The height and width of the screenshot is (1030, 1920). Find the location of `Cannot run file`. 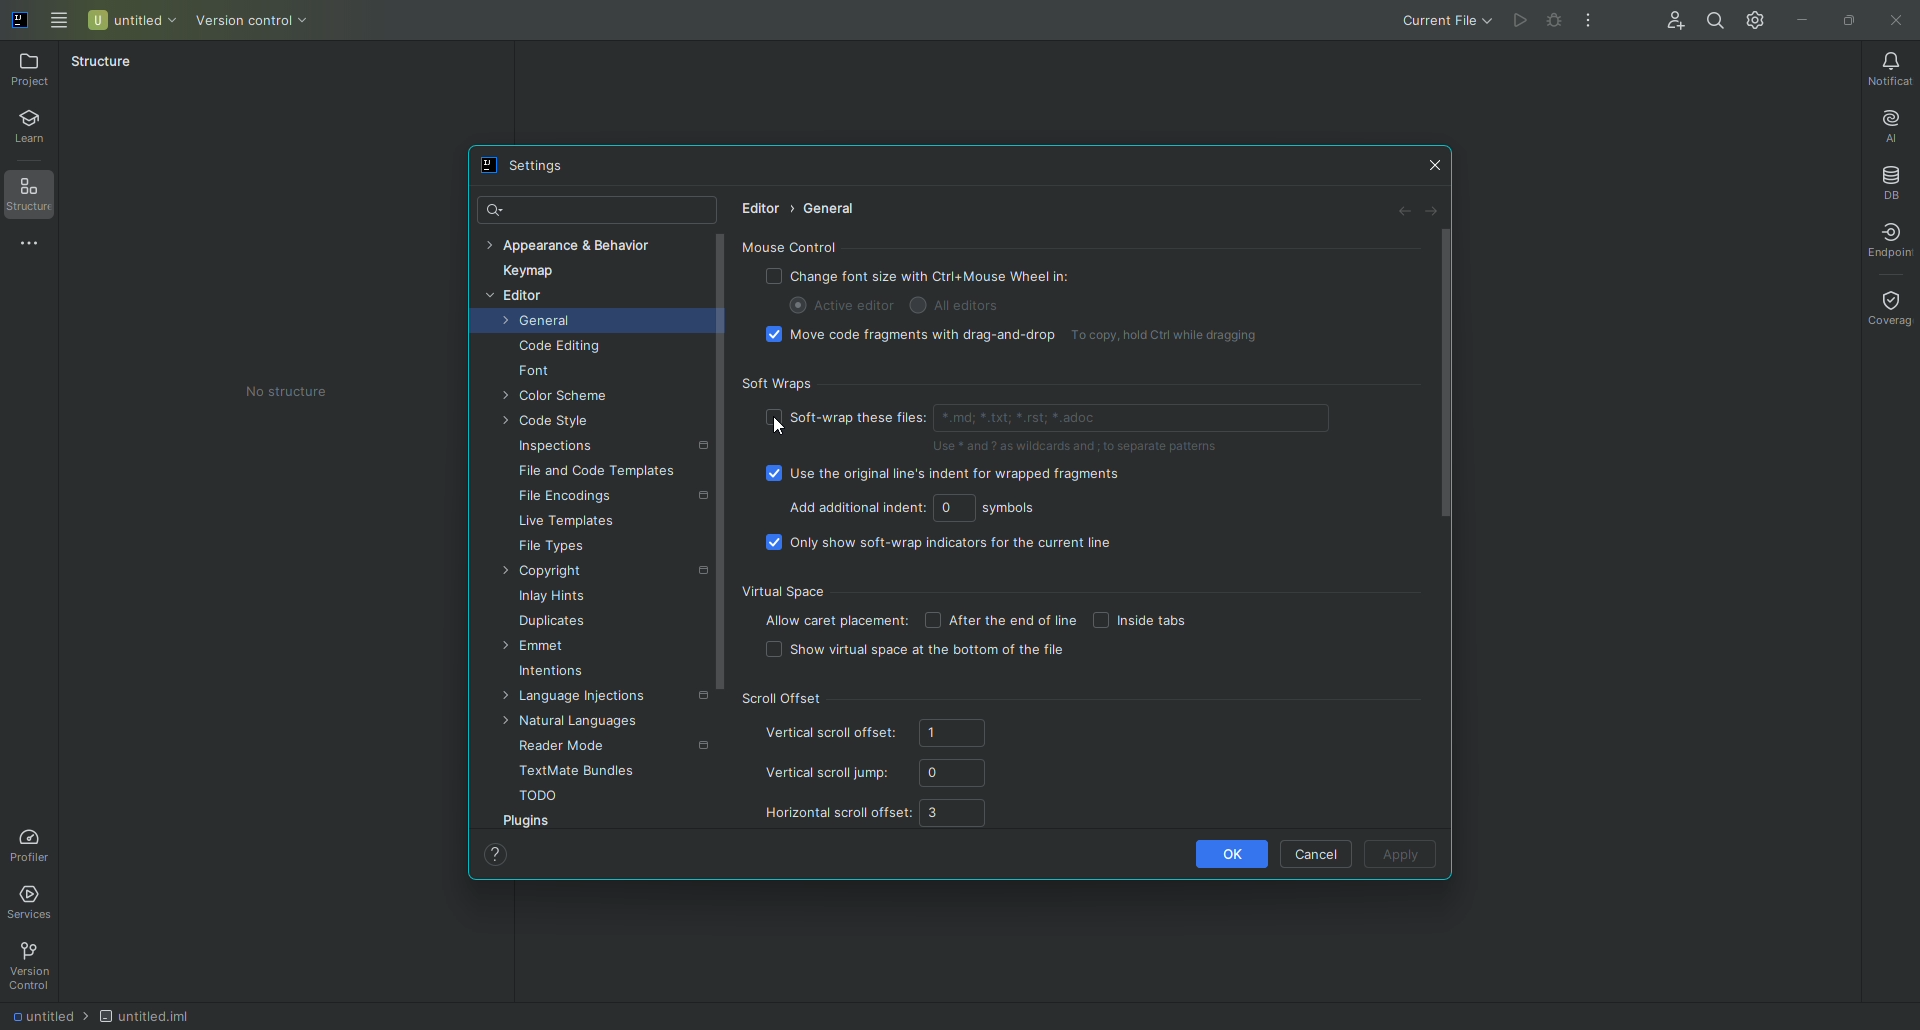

Cannot run file is located at coordinates (1519, 18).